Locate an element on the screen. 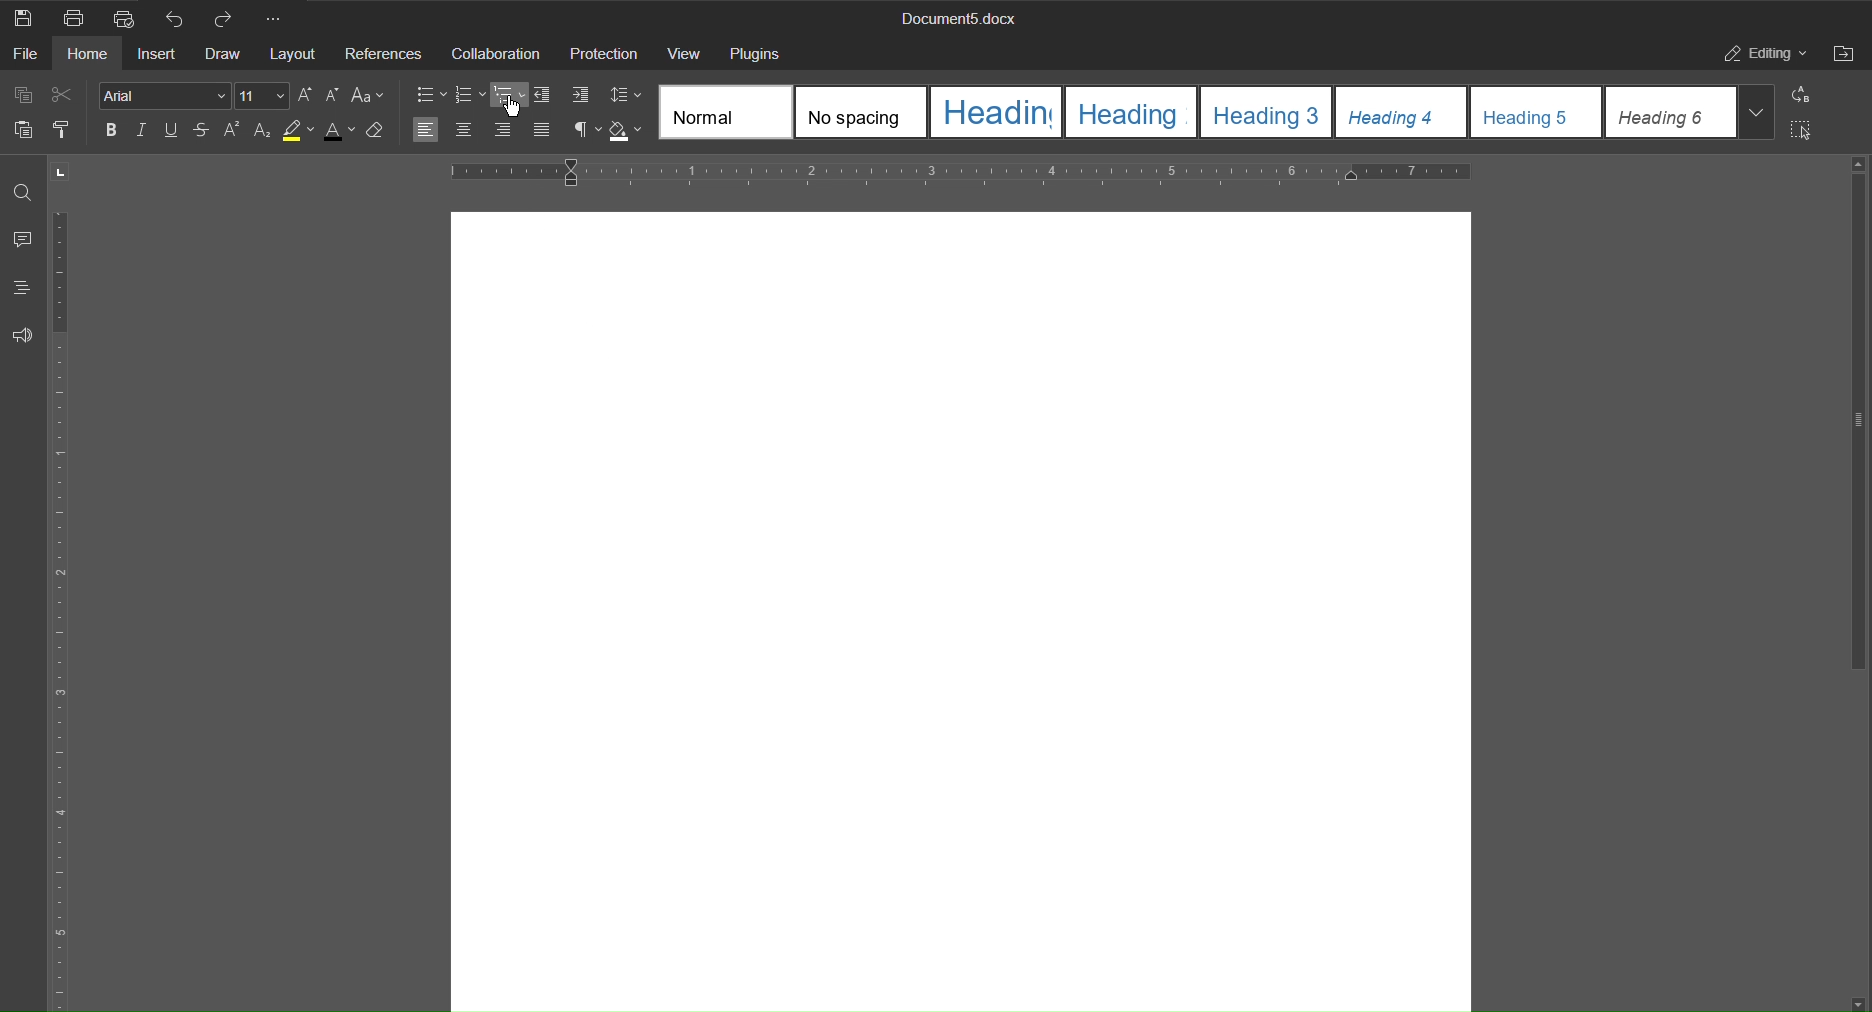 The image size is (1872, 1012). numbering is located at coordinates (469, 95).